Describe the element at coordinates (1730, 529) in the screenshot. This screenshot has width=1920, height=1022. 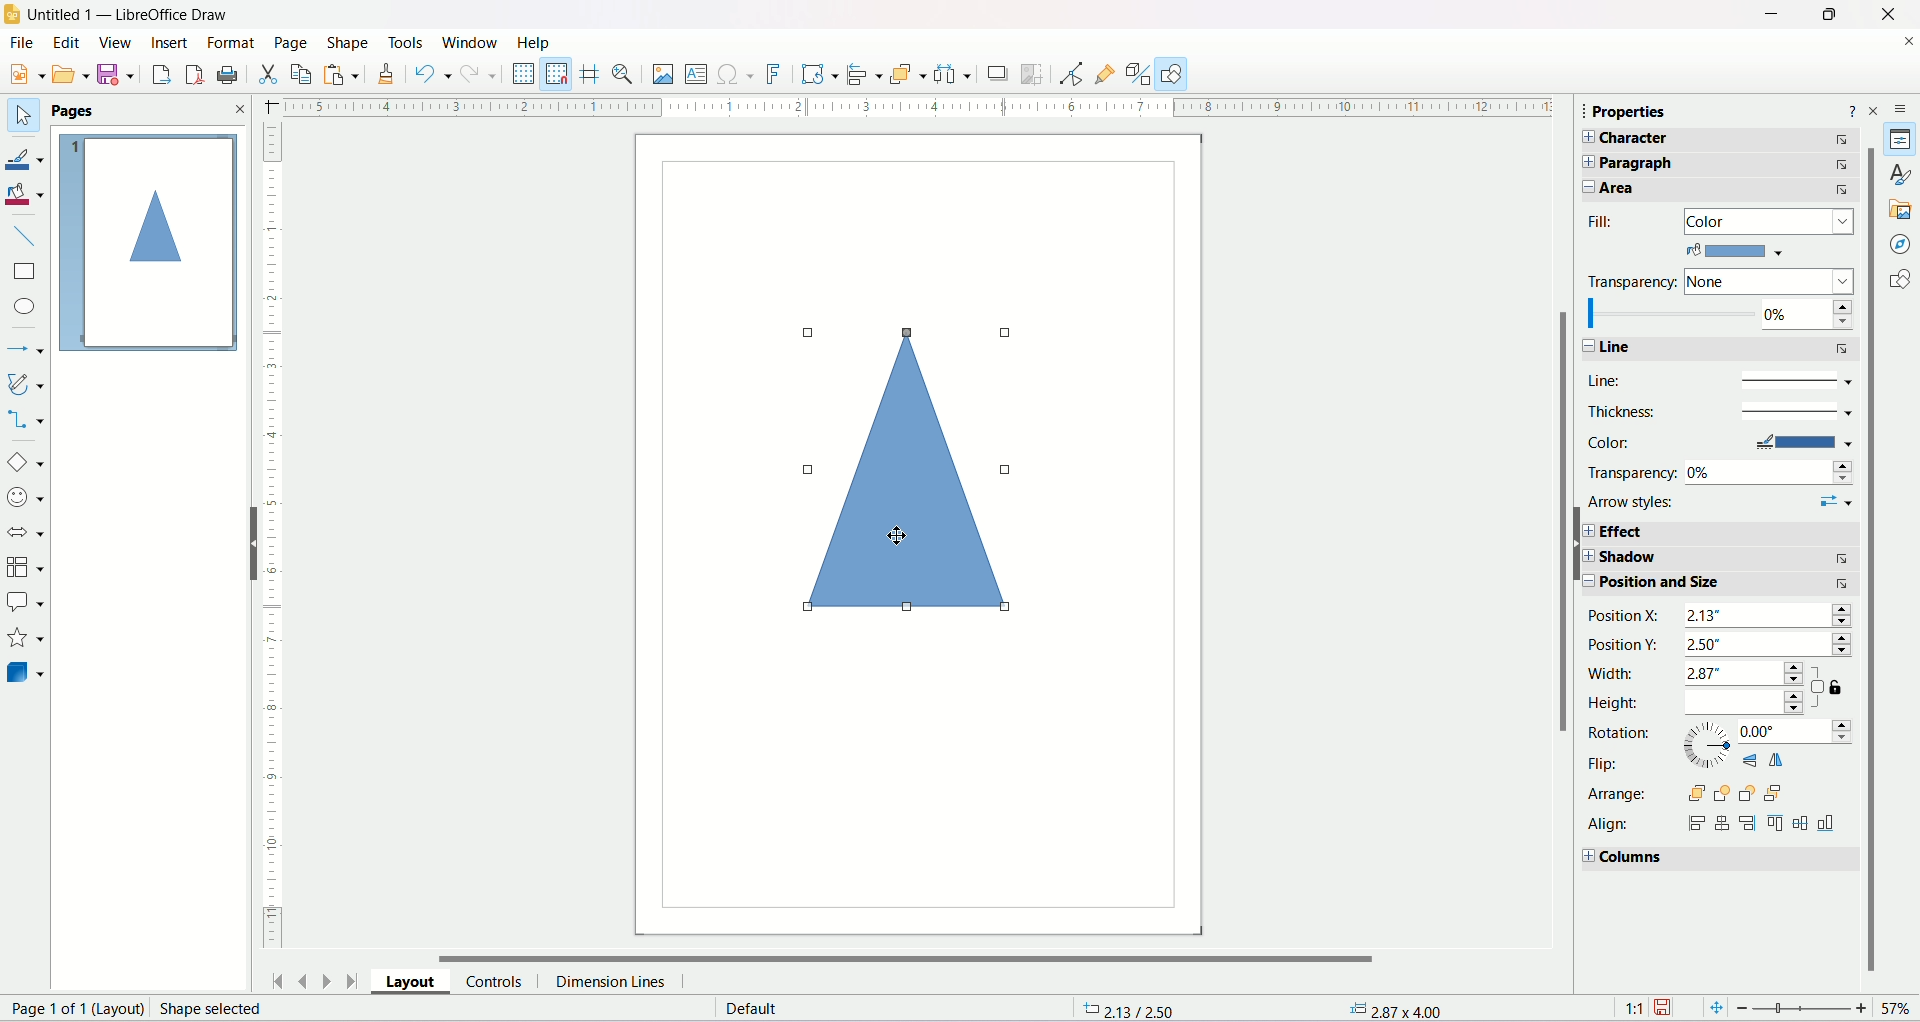
I see `effect` at that location.